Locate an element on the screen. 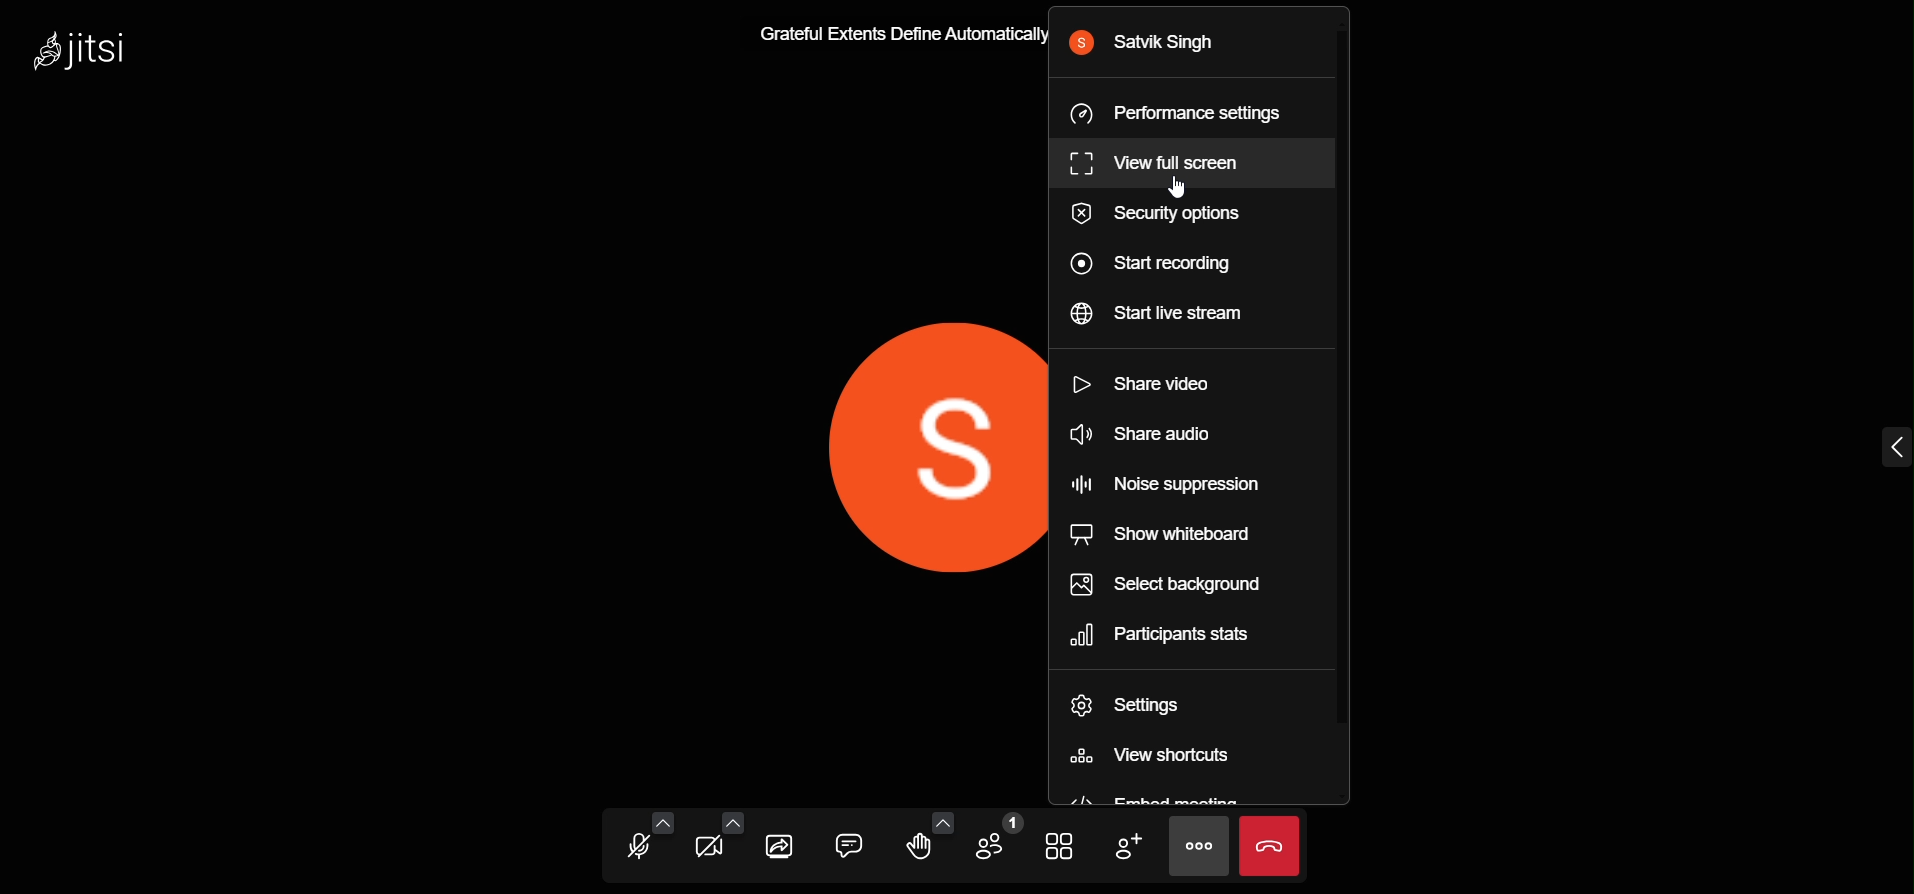 This screenshot has width=1914, height=894. invite people is located at coordinates (1129, 847).